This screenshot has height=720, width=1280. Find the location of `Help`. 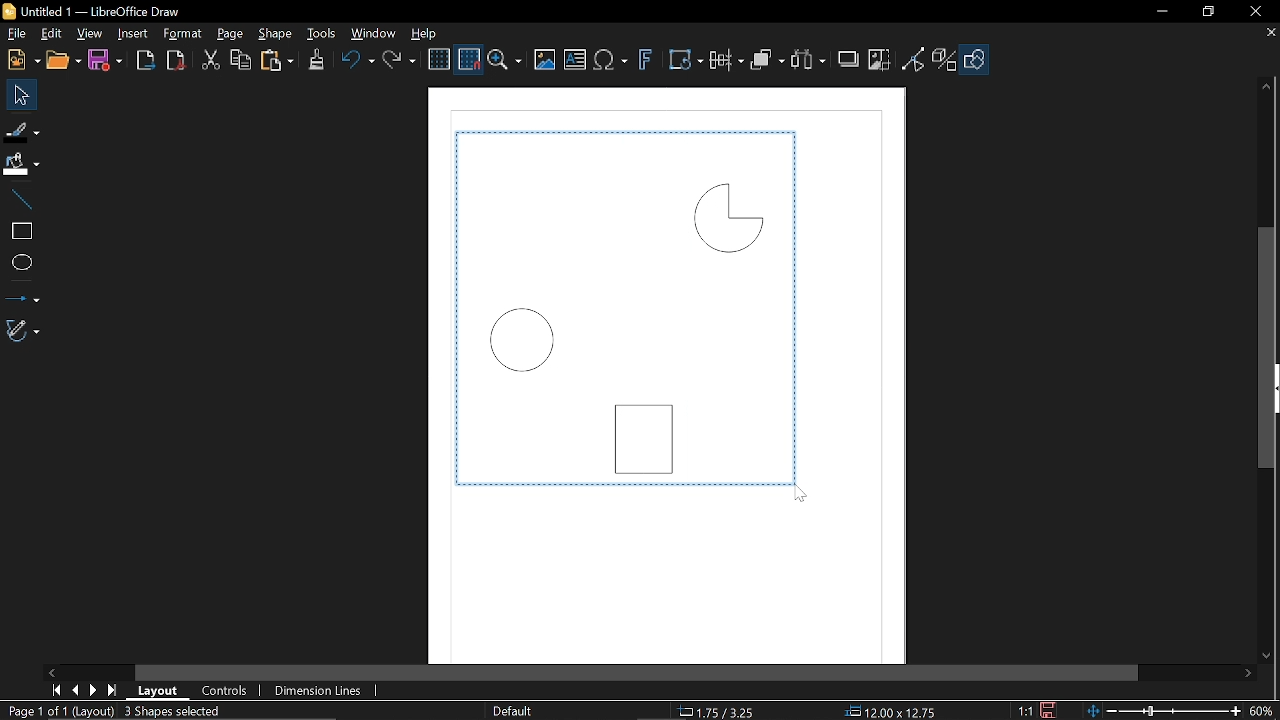

Help is located at coordinates (429, 33).